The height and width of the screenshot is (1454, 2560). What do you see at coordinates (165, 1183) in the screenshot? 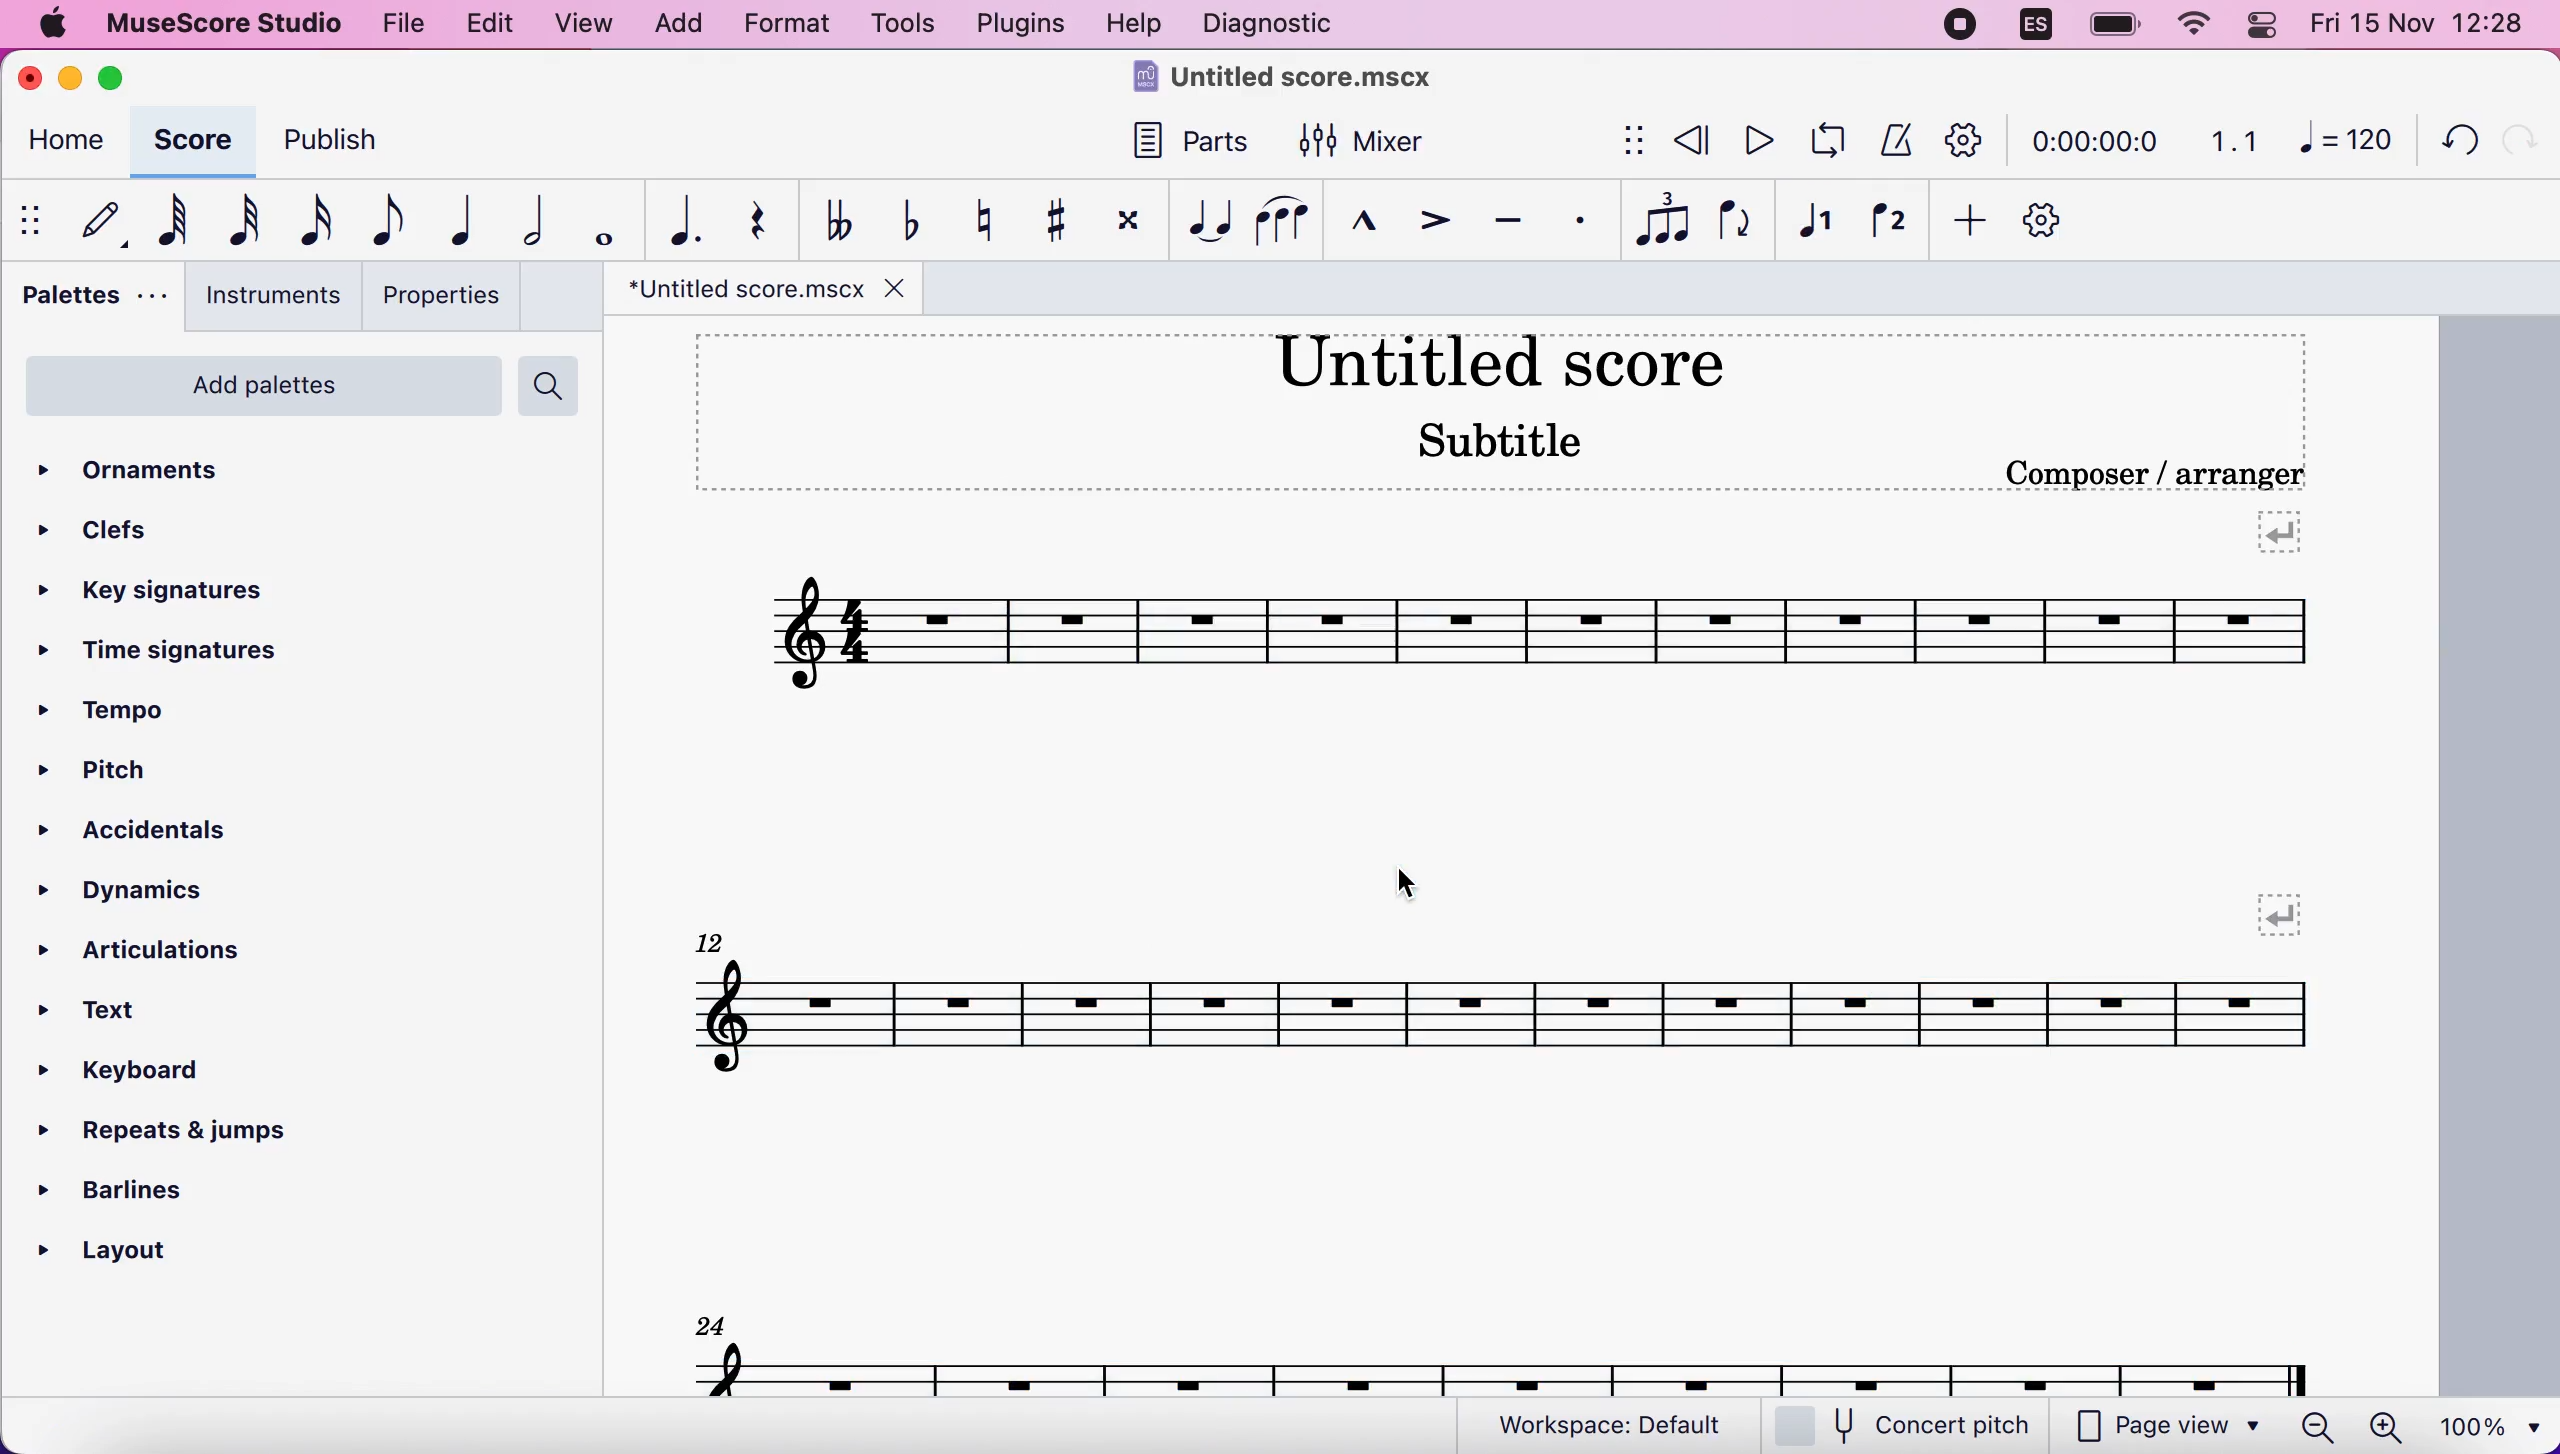
I see `barlines` at bounding box center [165, 1183].